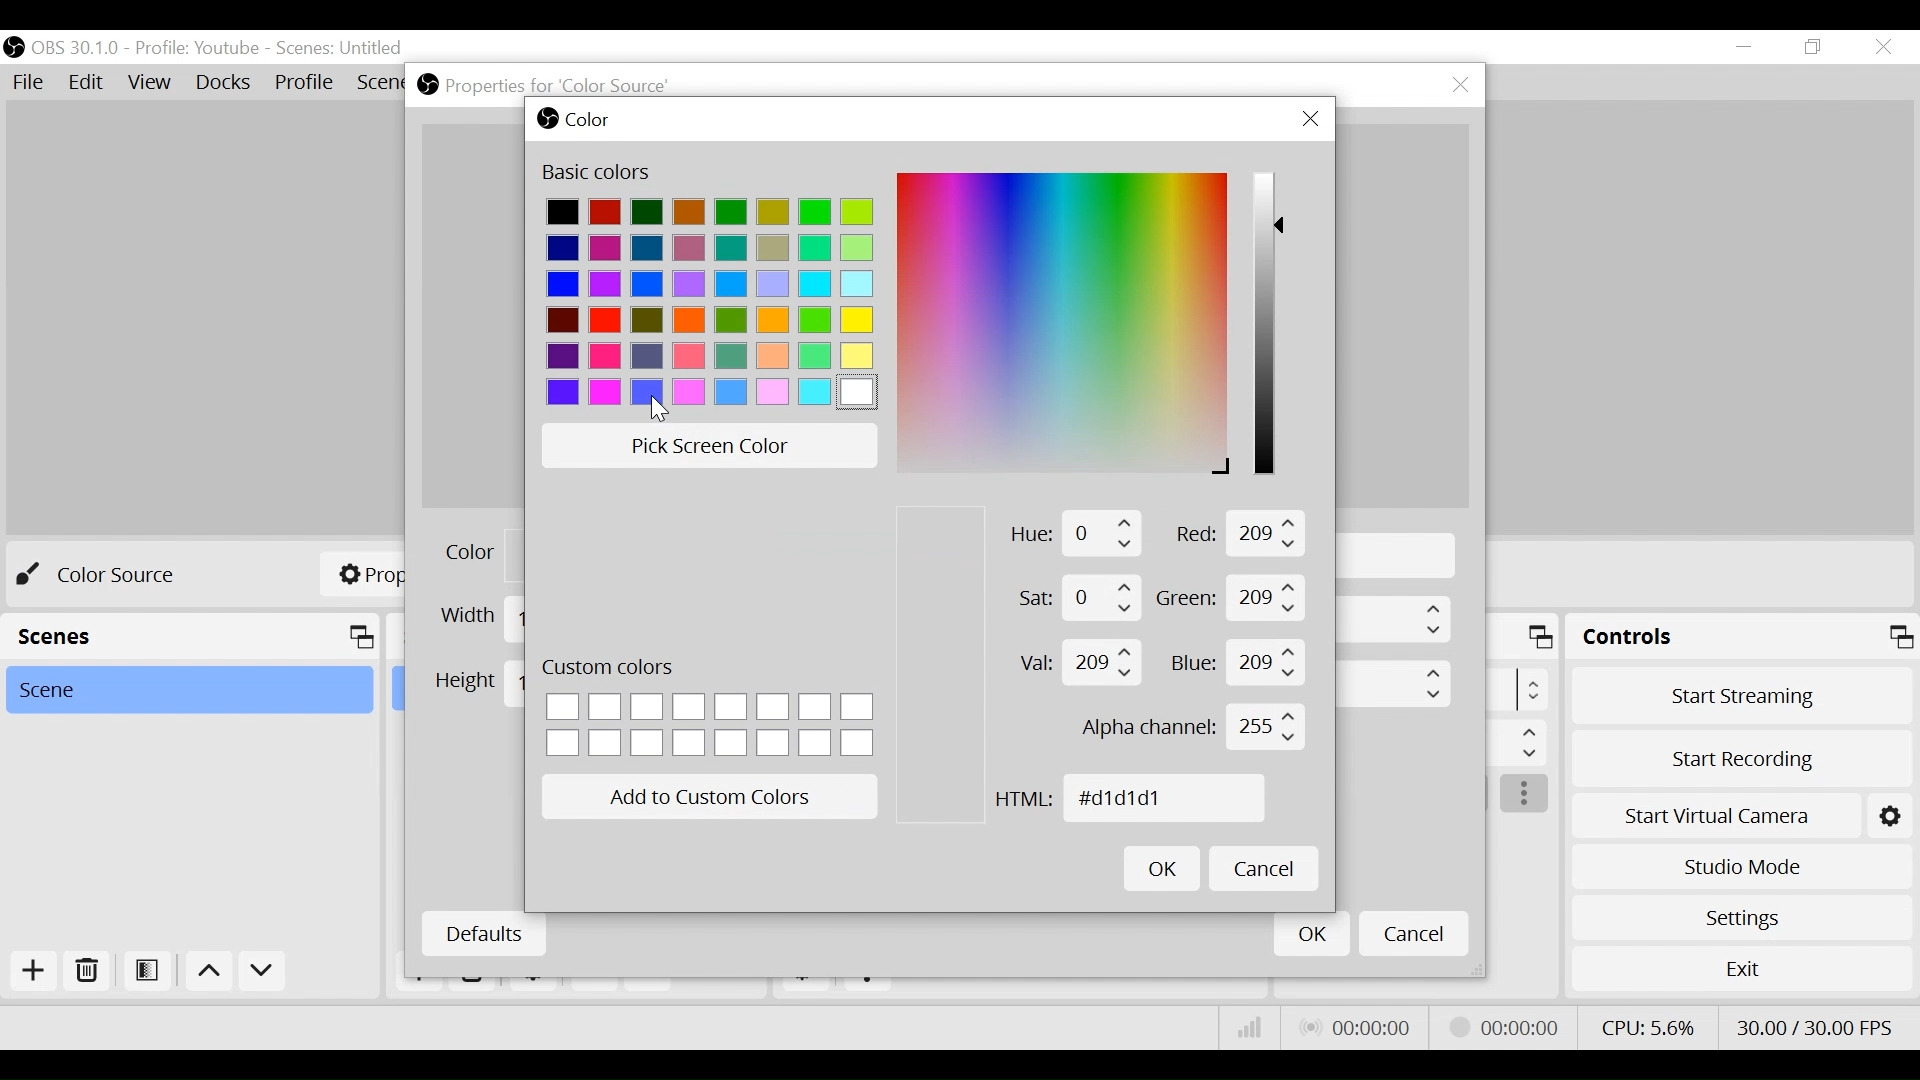 The width and height of the screenshot is (1920, 1080). Describe the element at coordinates (265, 972) in the screenshot. I see `move down` at that location.